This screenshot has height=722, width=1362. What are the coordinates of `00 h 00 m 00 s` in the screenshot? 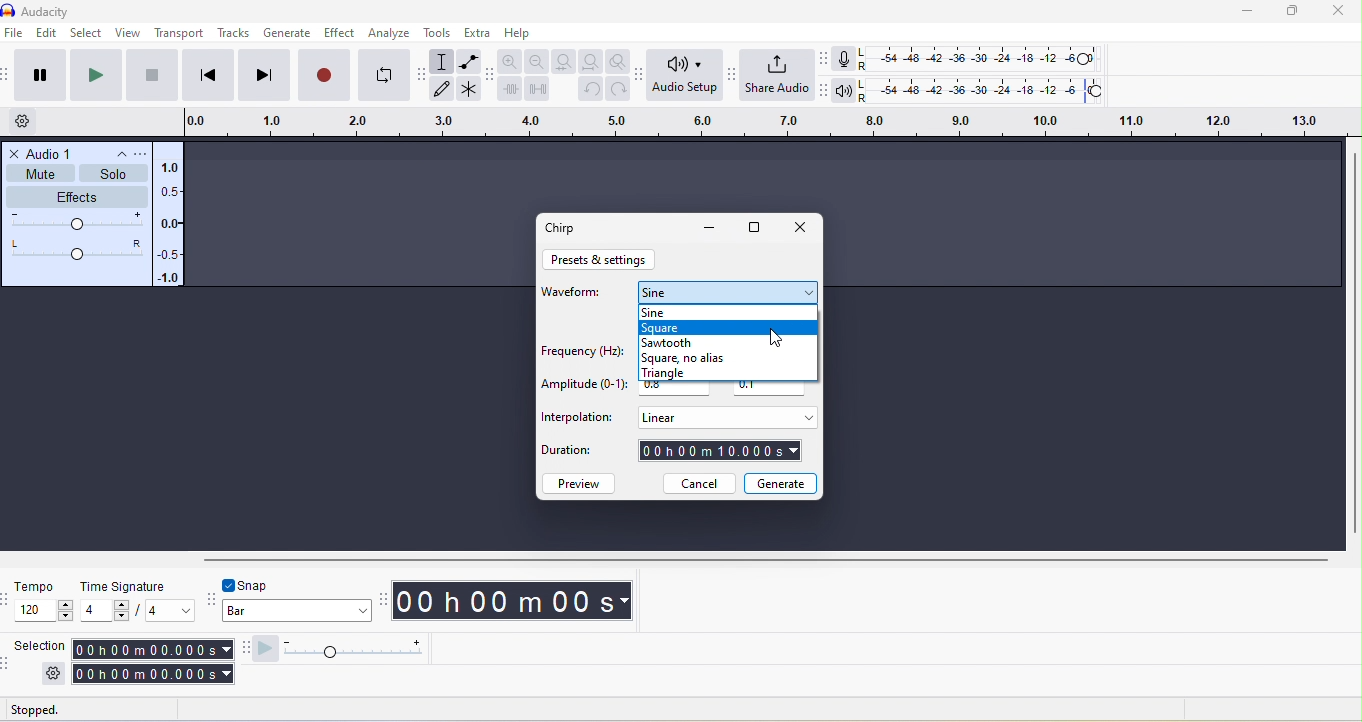 It's located at (517, 602).